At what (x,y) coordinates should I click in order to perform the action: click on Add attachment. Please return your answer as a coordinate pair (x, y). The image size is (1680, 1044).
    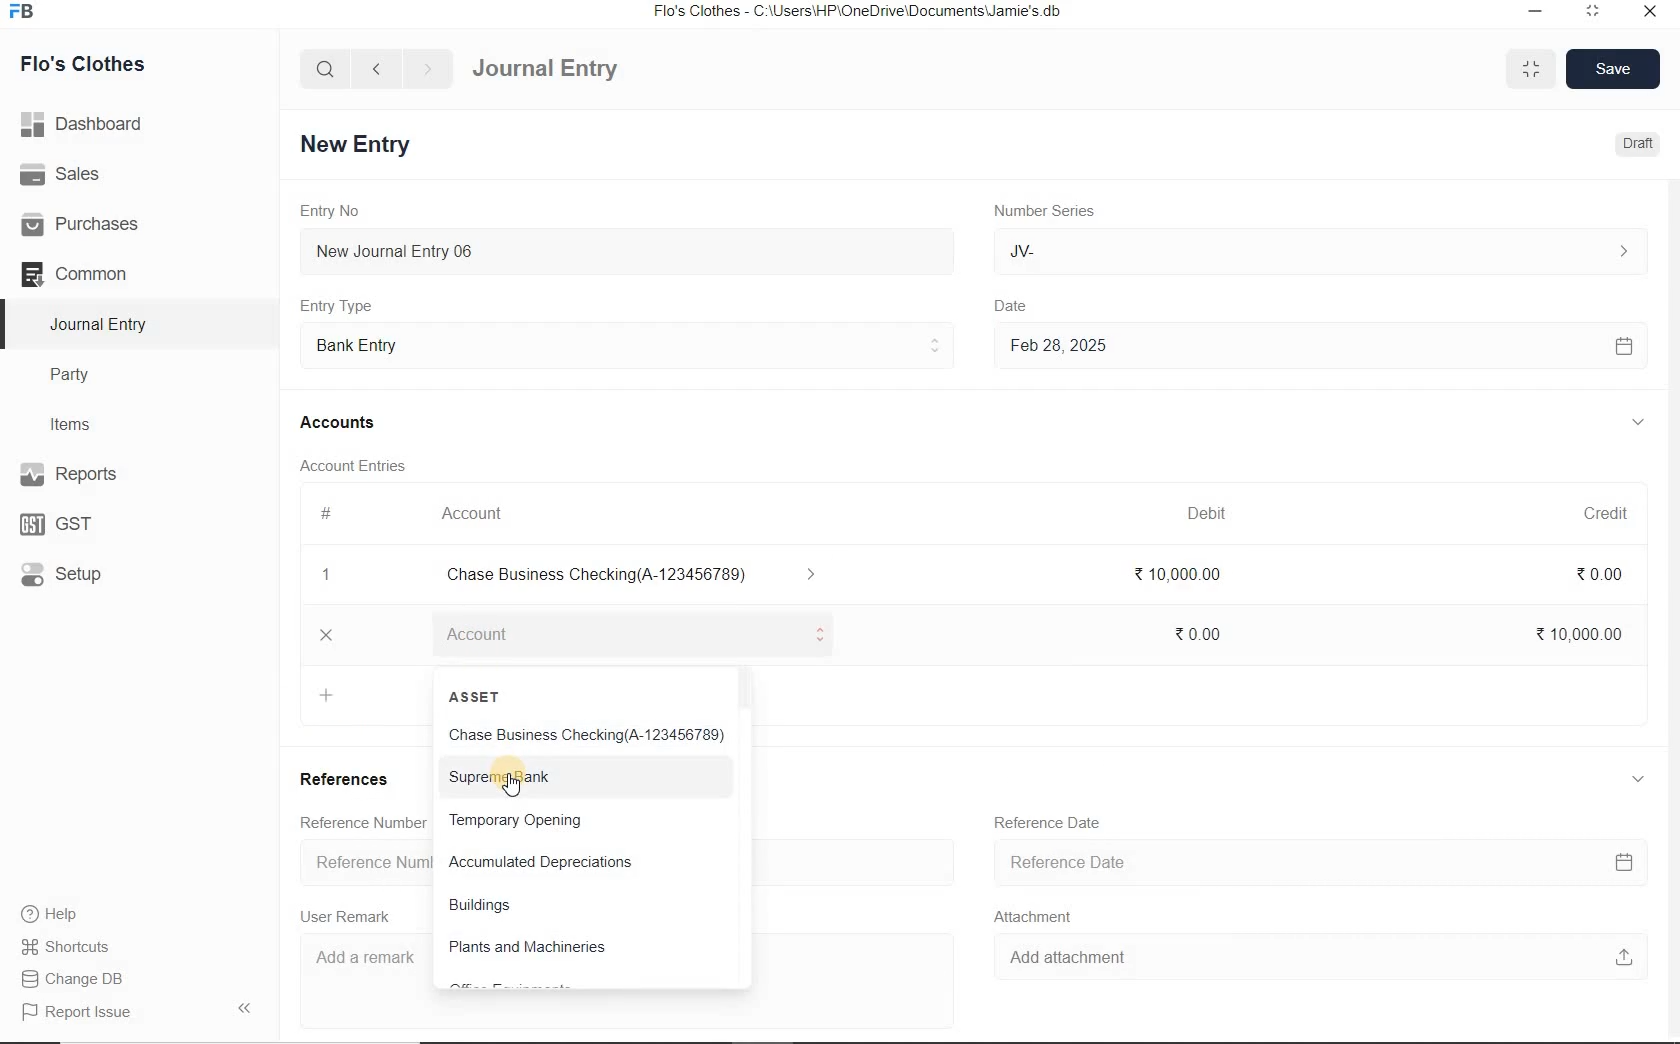
    Looking at the image, I should click on (1321, 961).